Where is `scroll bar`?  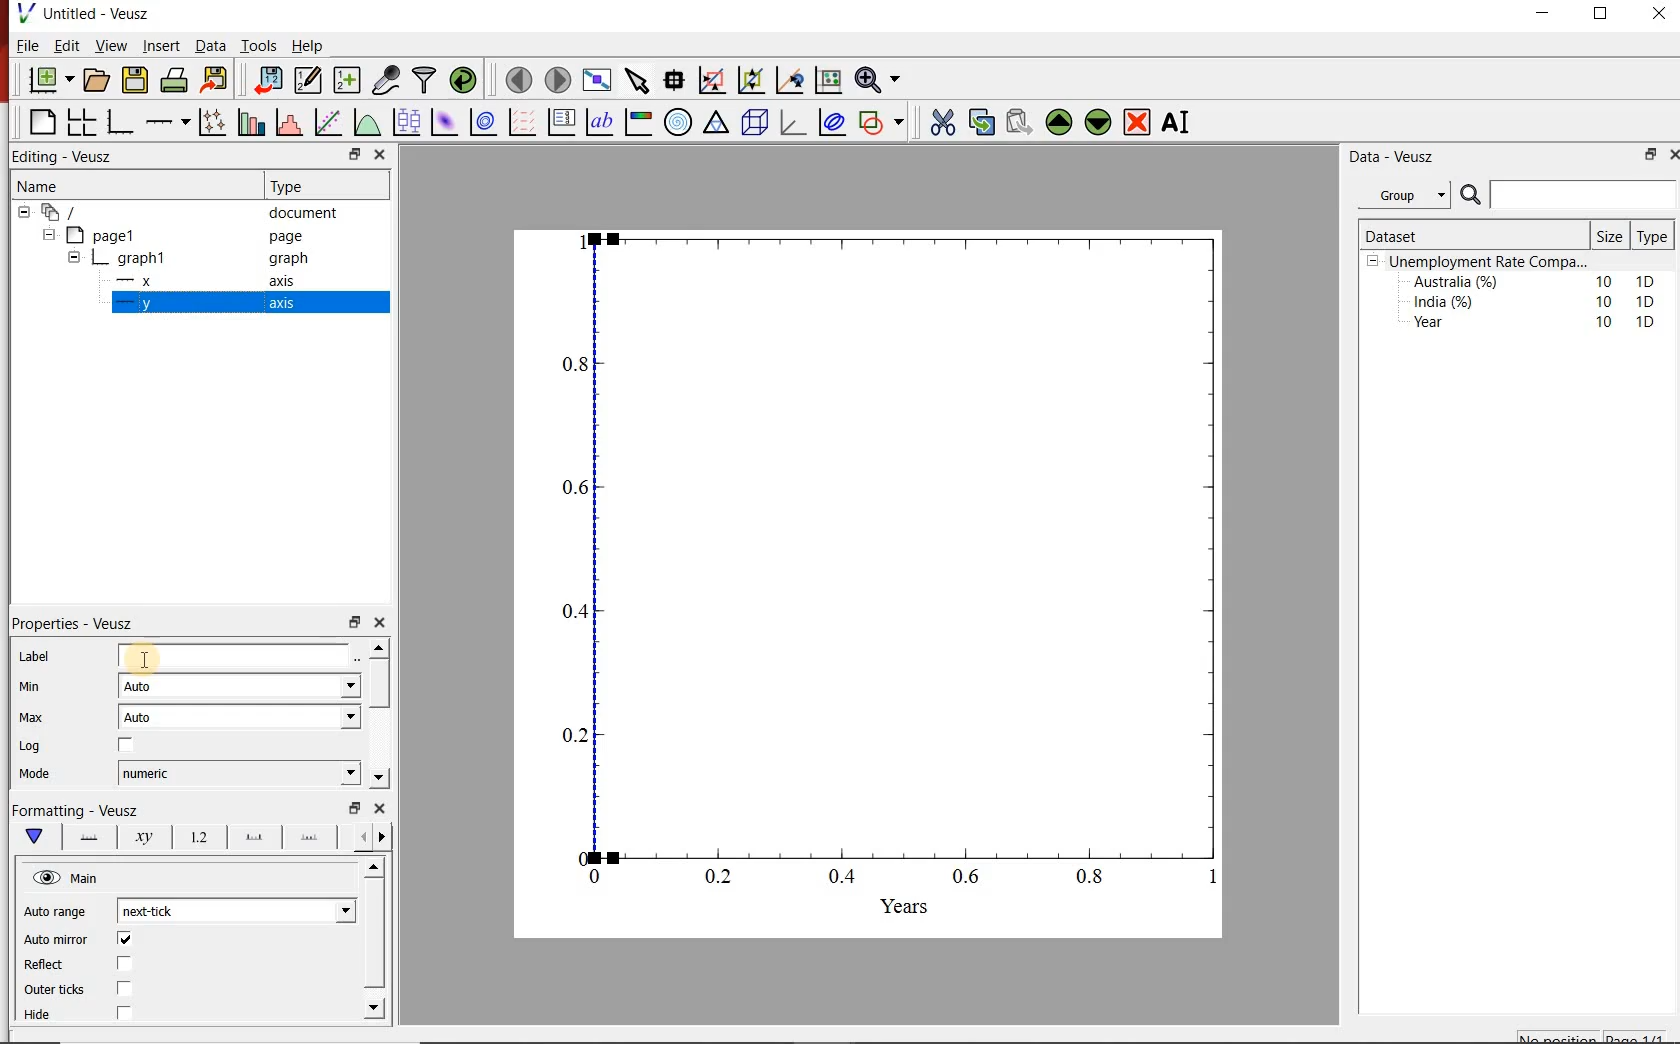 scroll bar is located at coordinates (378, 684).